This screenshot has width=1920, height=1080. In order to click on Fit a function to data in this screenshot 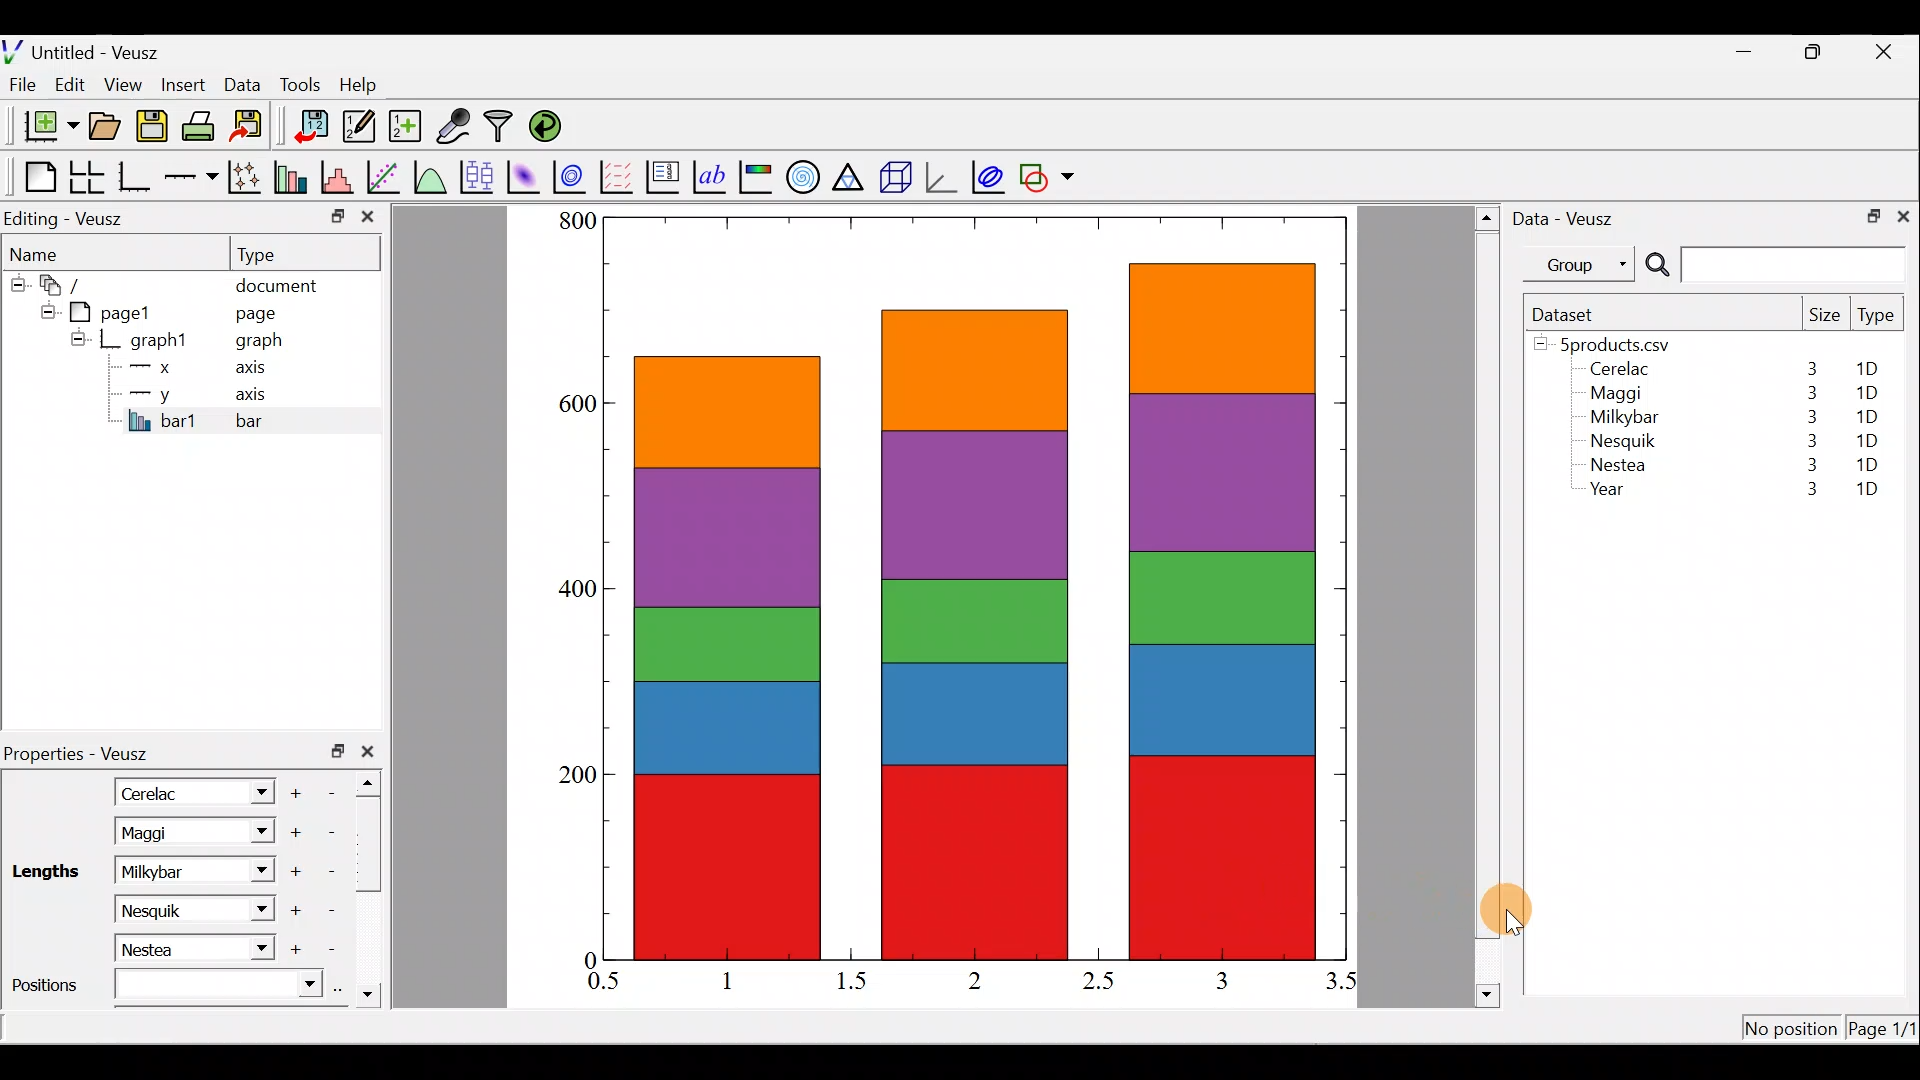, I will do `click(385, 175)`.